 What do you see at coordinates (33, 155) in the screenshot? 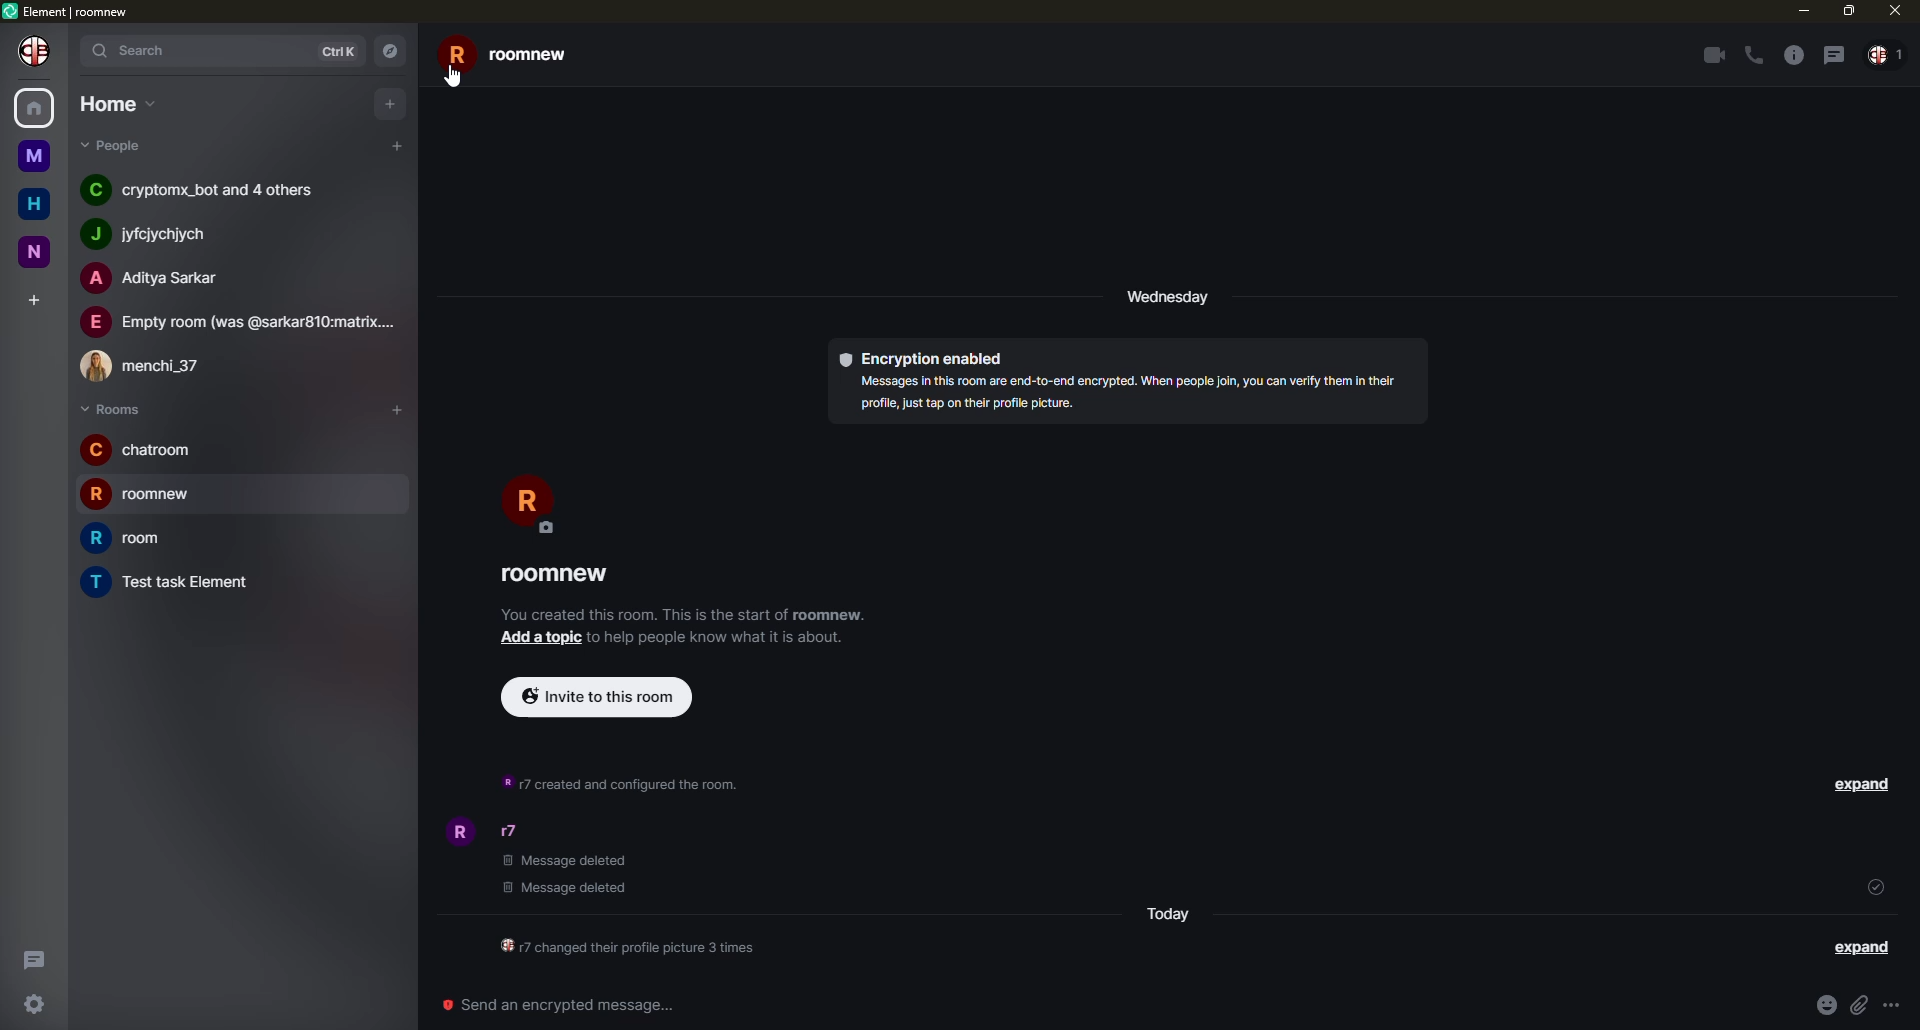
I see `space` at bounding box center [33, 155].